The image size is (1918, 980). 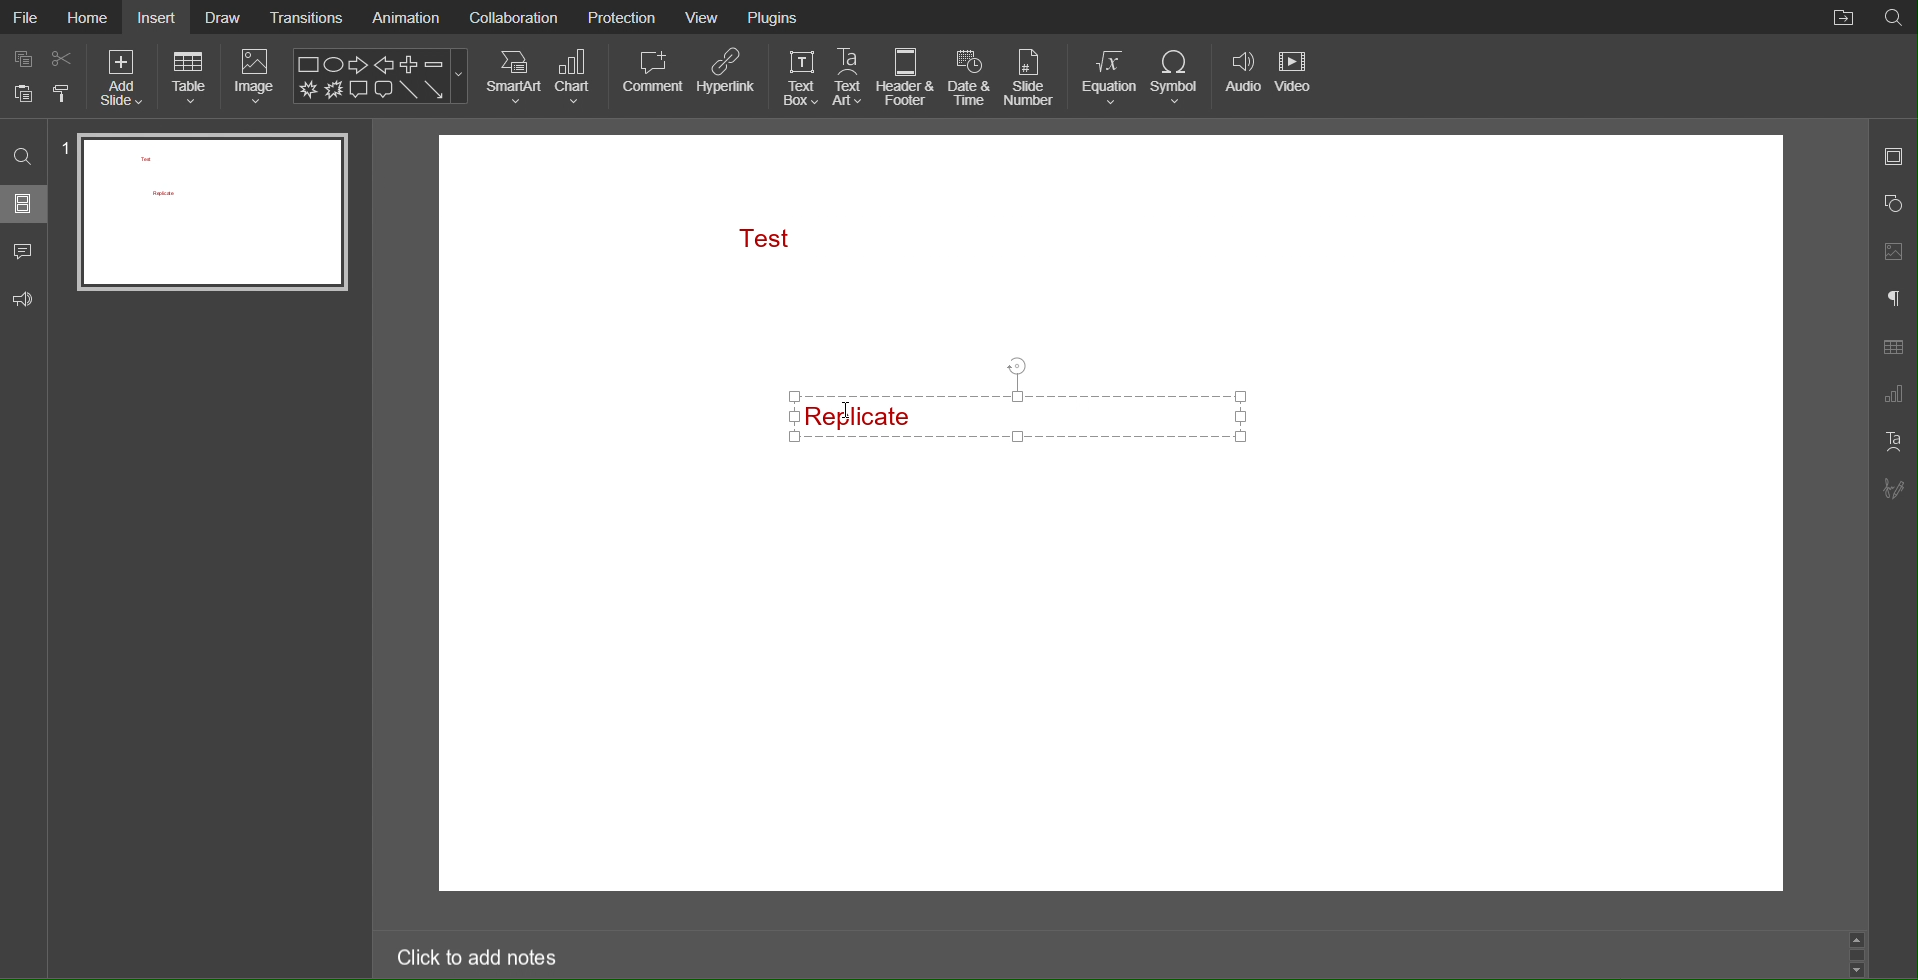 What do you see at coordinates (1896, 16) in the screenshot?
I see `Search` at bounding box center [1896, 16].